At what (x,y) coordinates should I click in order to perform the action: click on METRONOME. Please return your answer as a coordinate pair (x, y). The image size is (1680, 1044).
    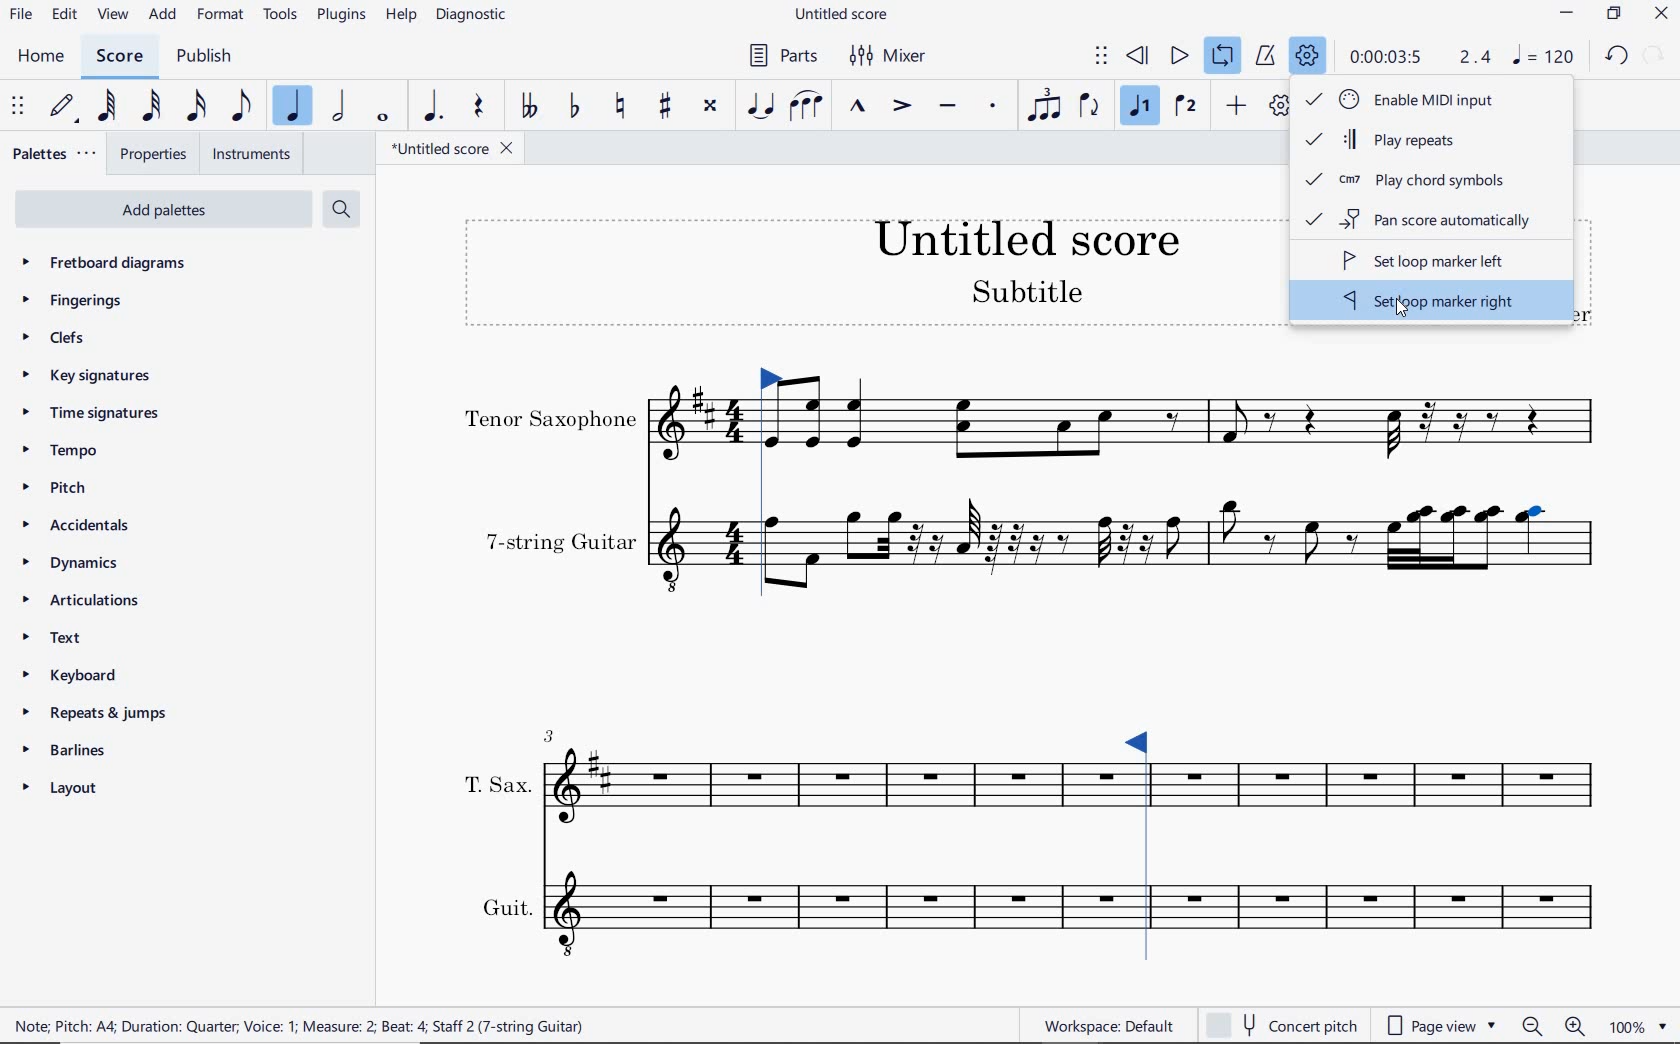
    Looking at the image, I should click on (1265, 54).